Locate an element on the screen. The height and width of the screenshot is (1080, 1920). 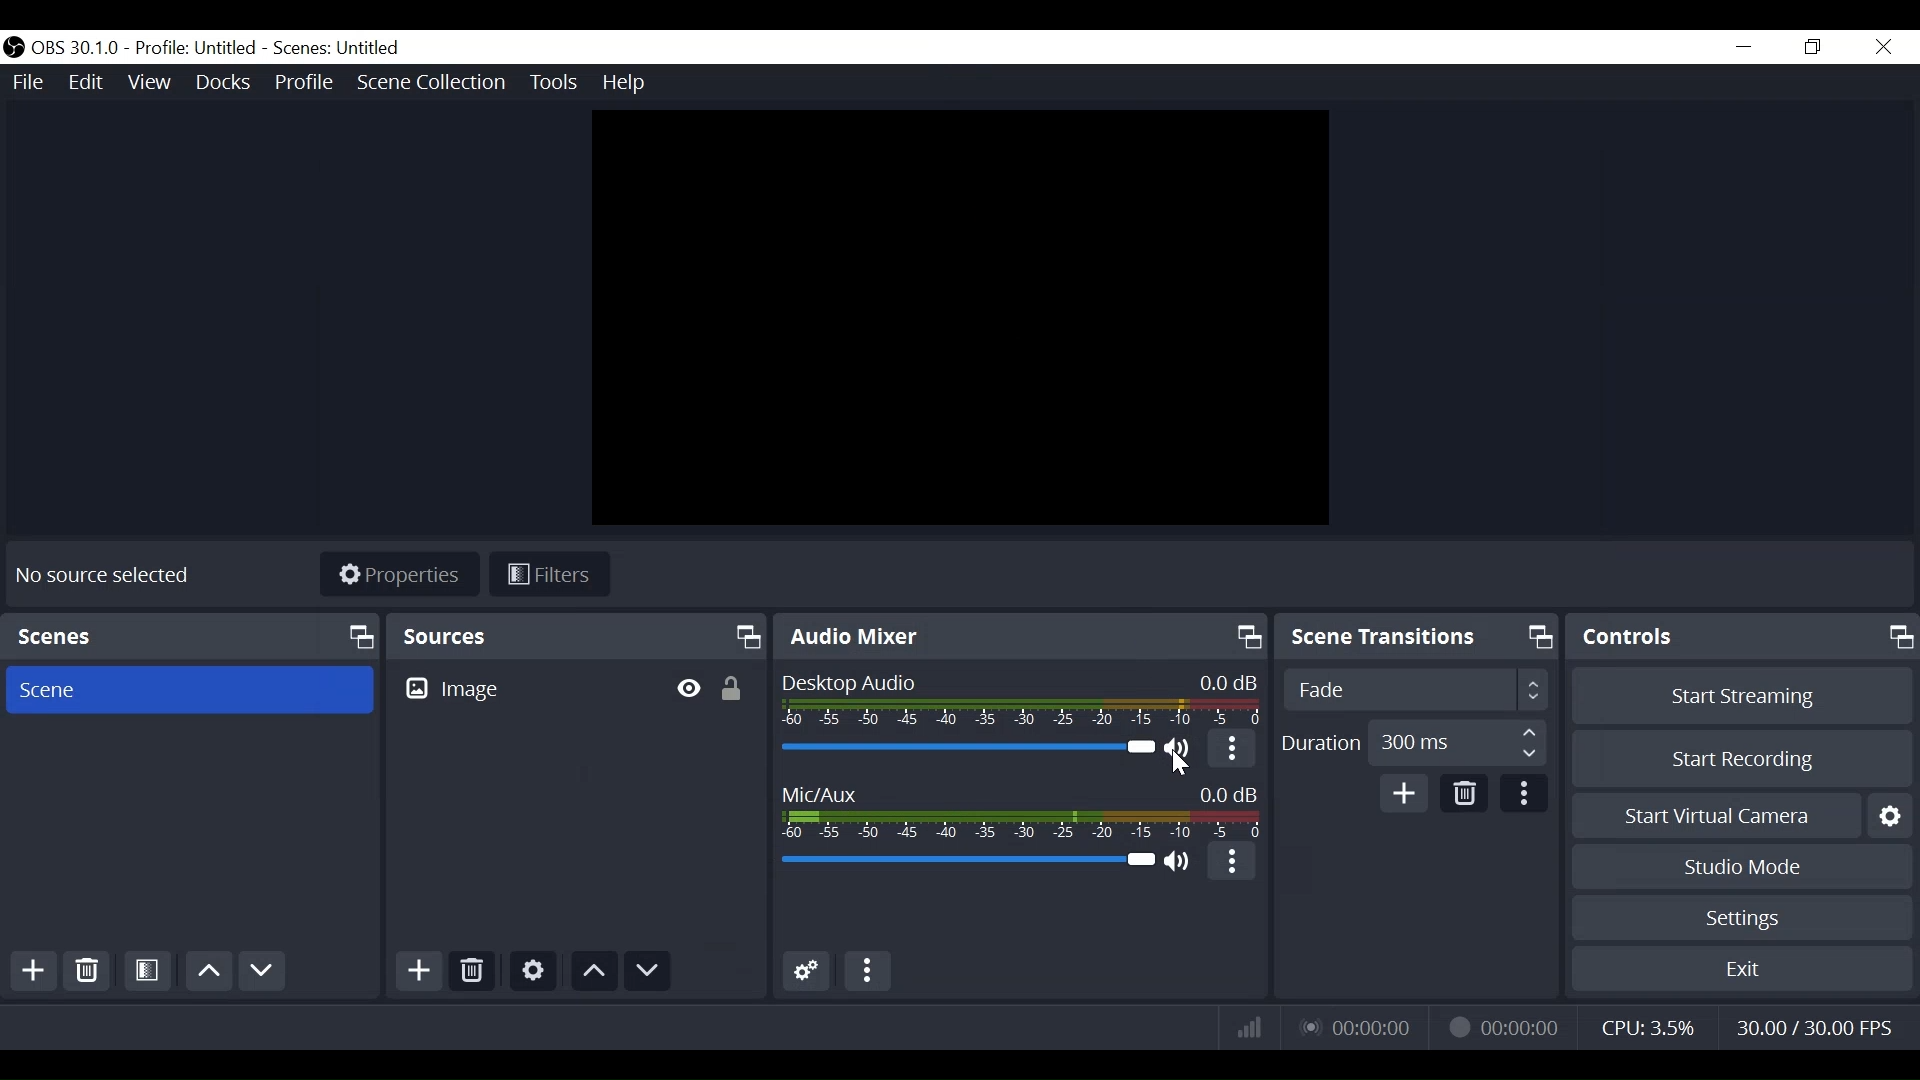
Mic/Aux Slider is located at coordinates (968, 862).